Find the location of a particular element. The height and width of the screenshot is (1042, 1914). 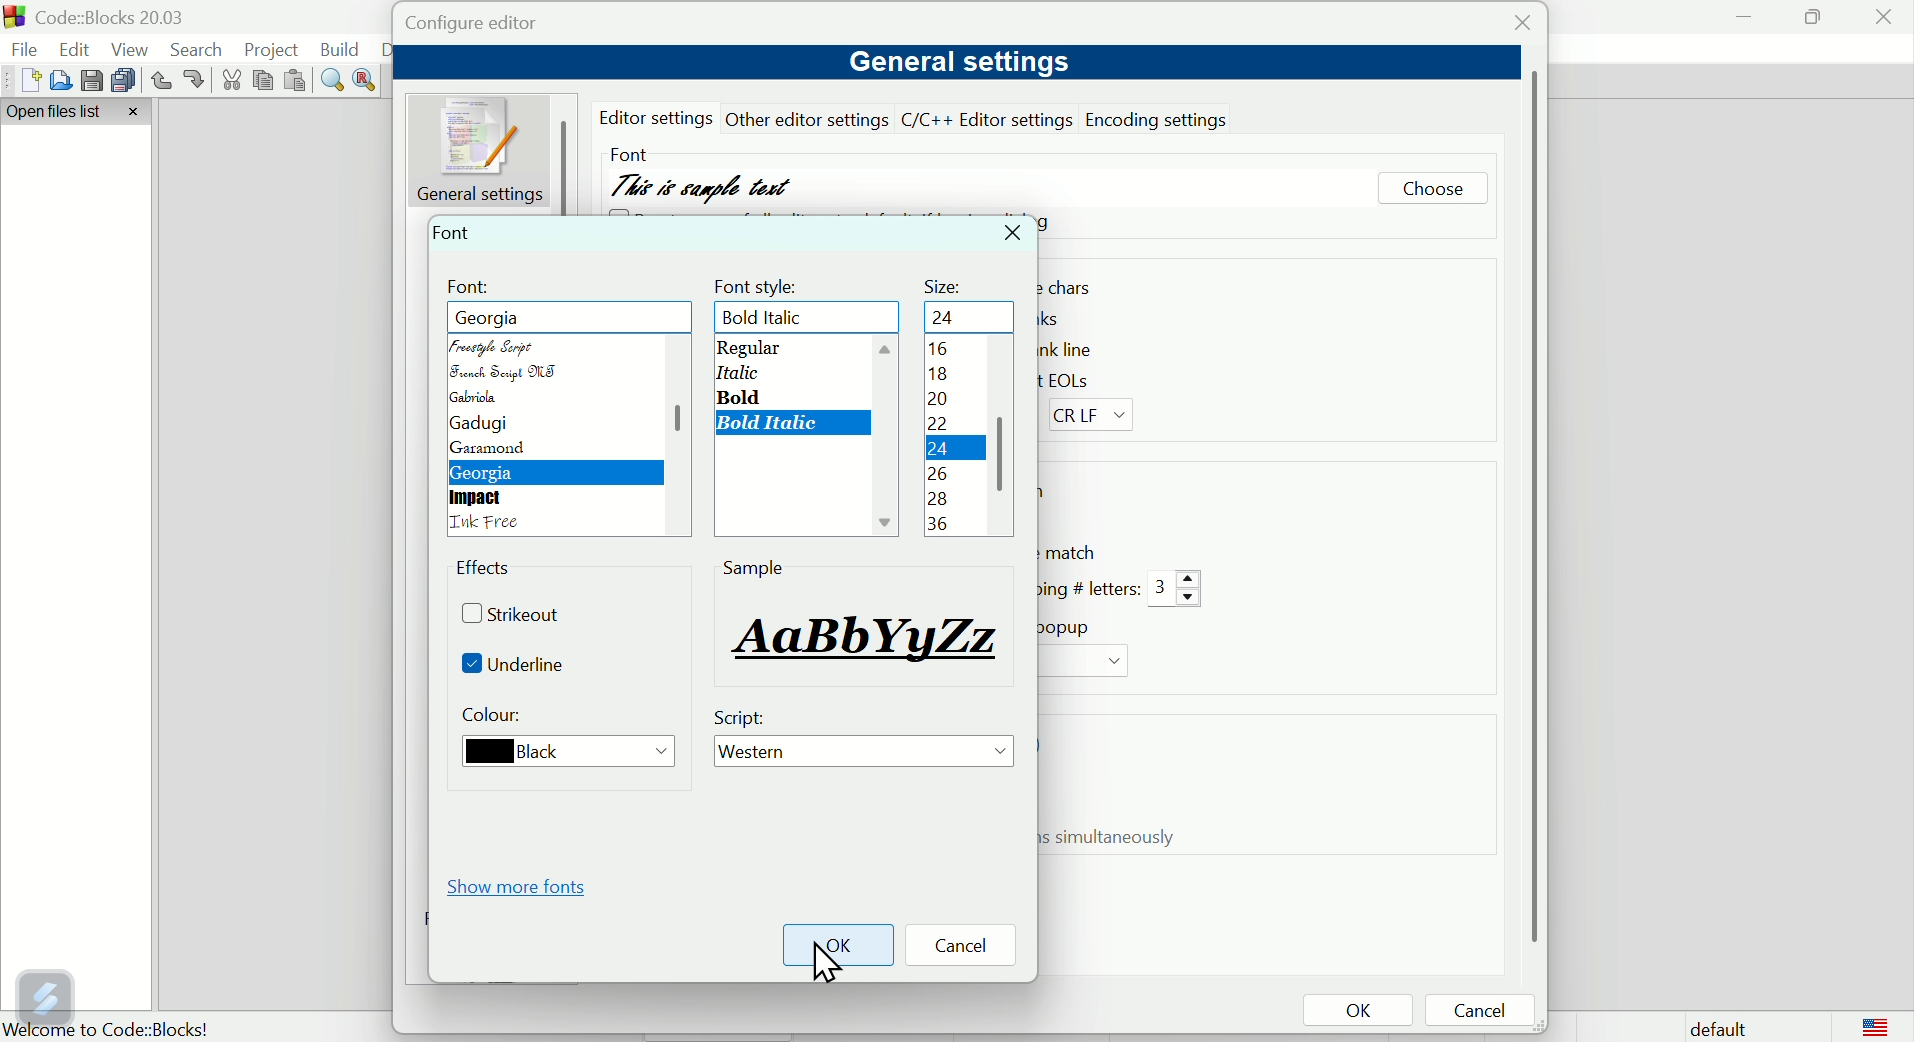

Script is located at coordinates (745, 718).